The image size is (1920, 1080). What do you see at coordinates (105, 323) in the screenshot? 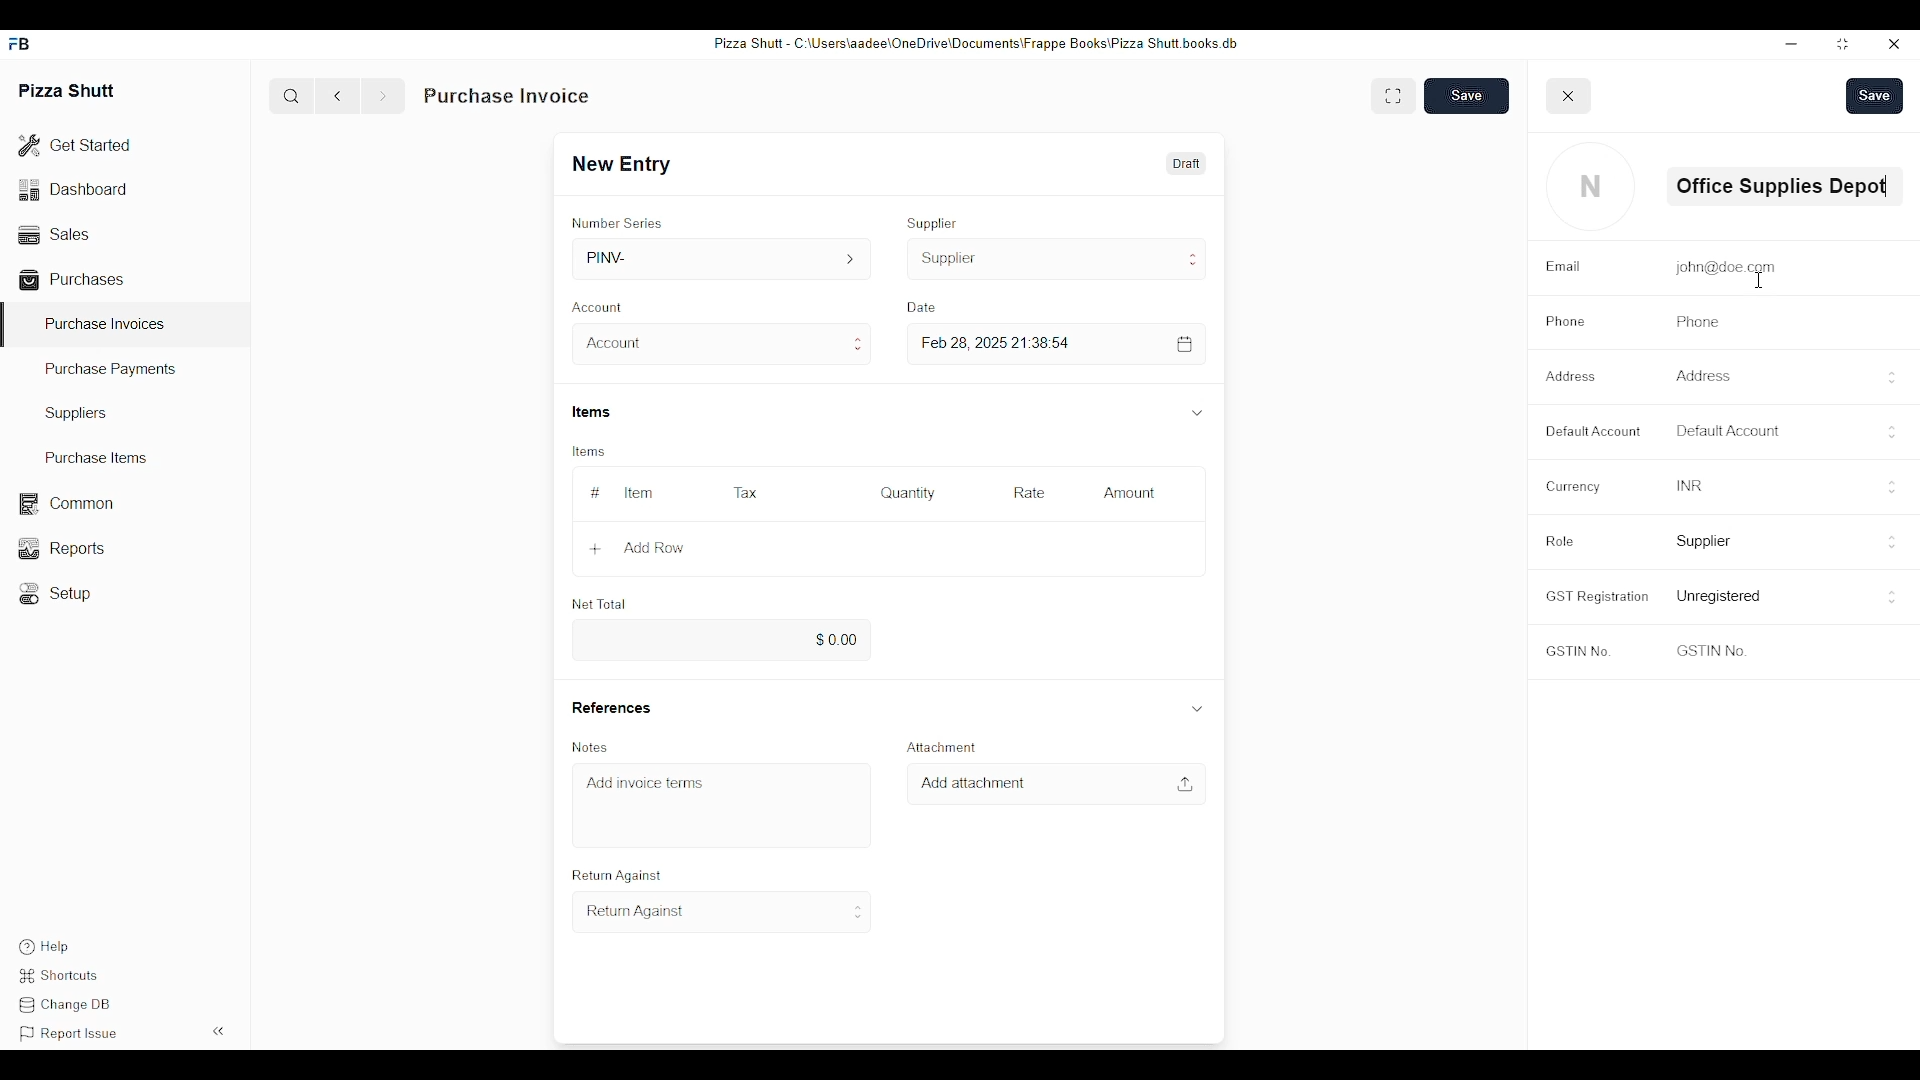
I see `Purchase Invoices` at bounding box center [105, 323].